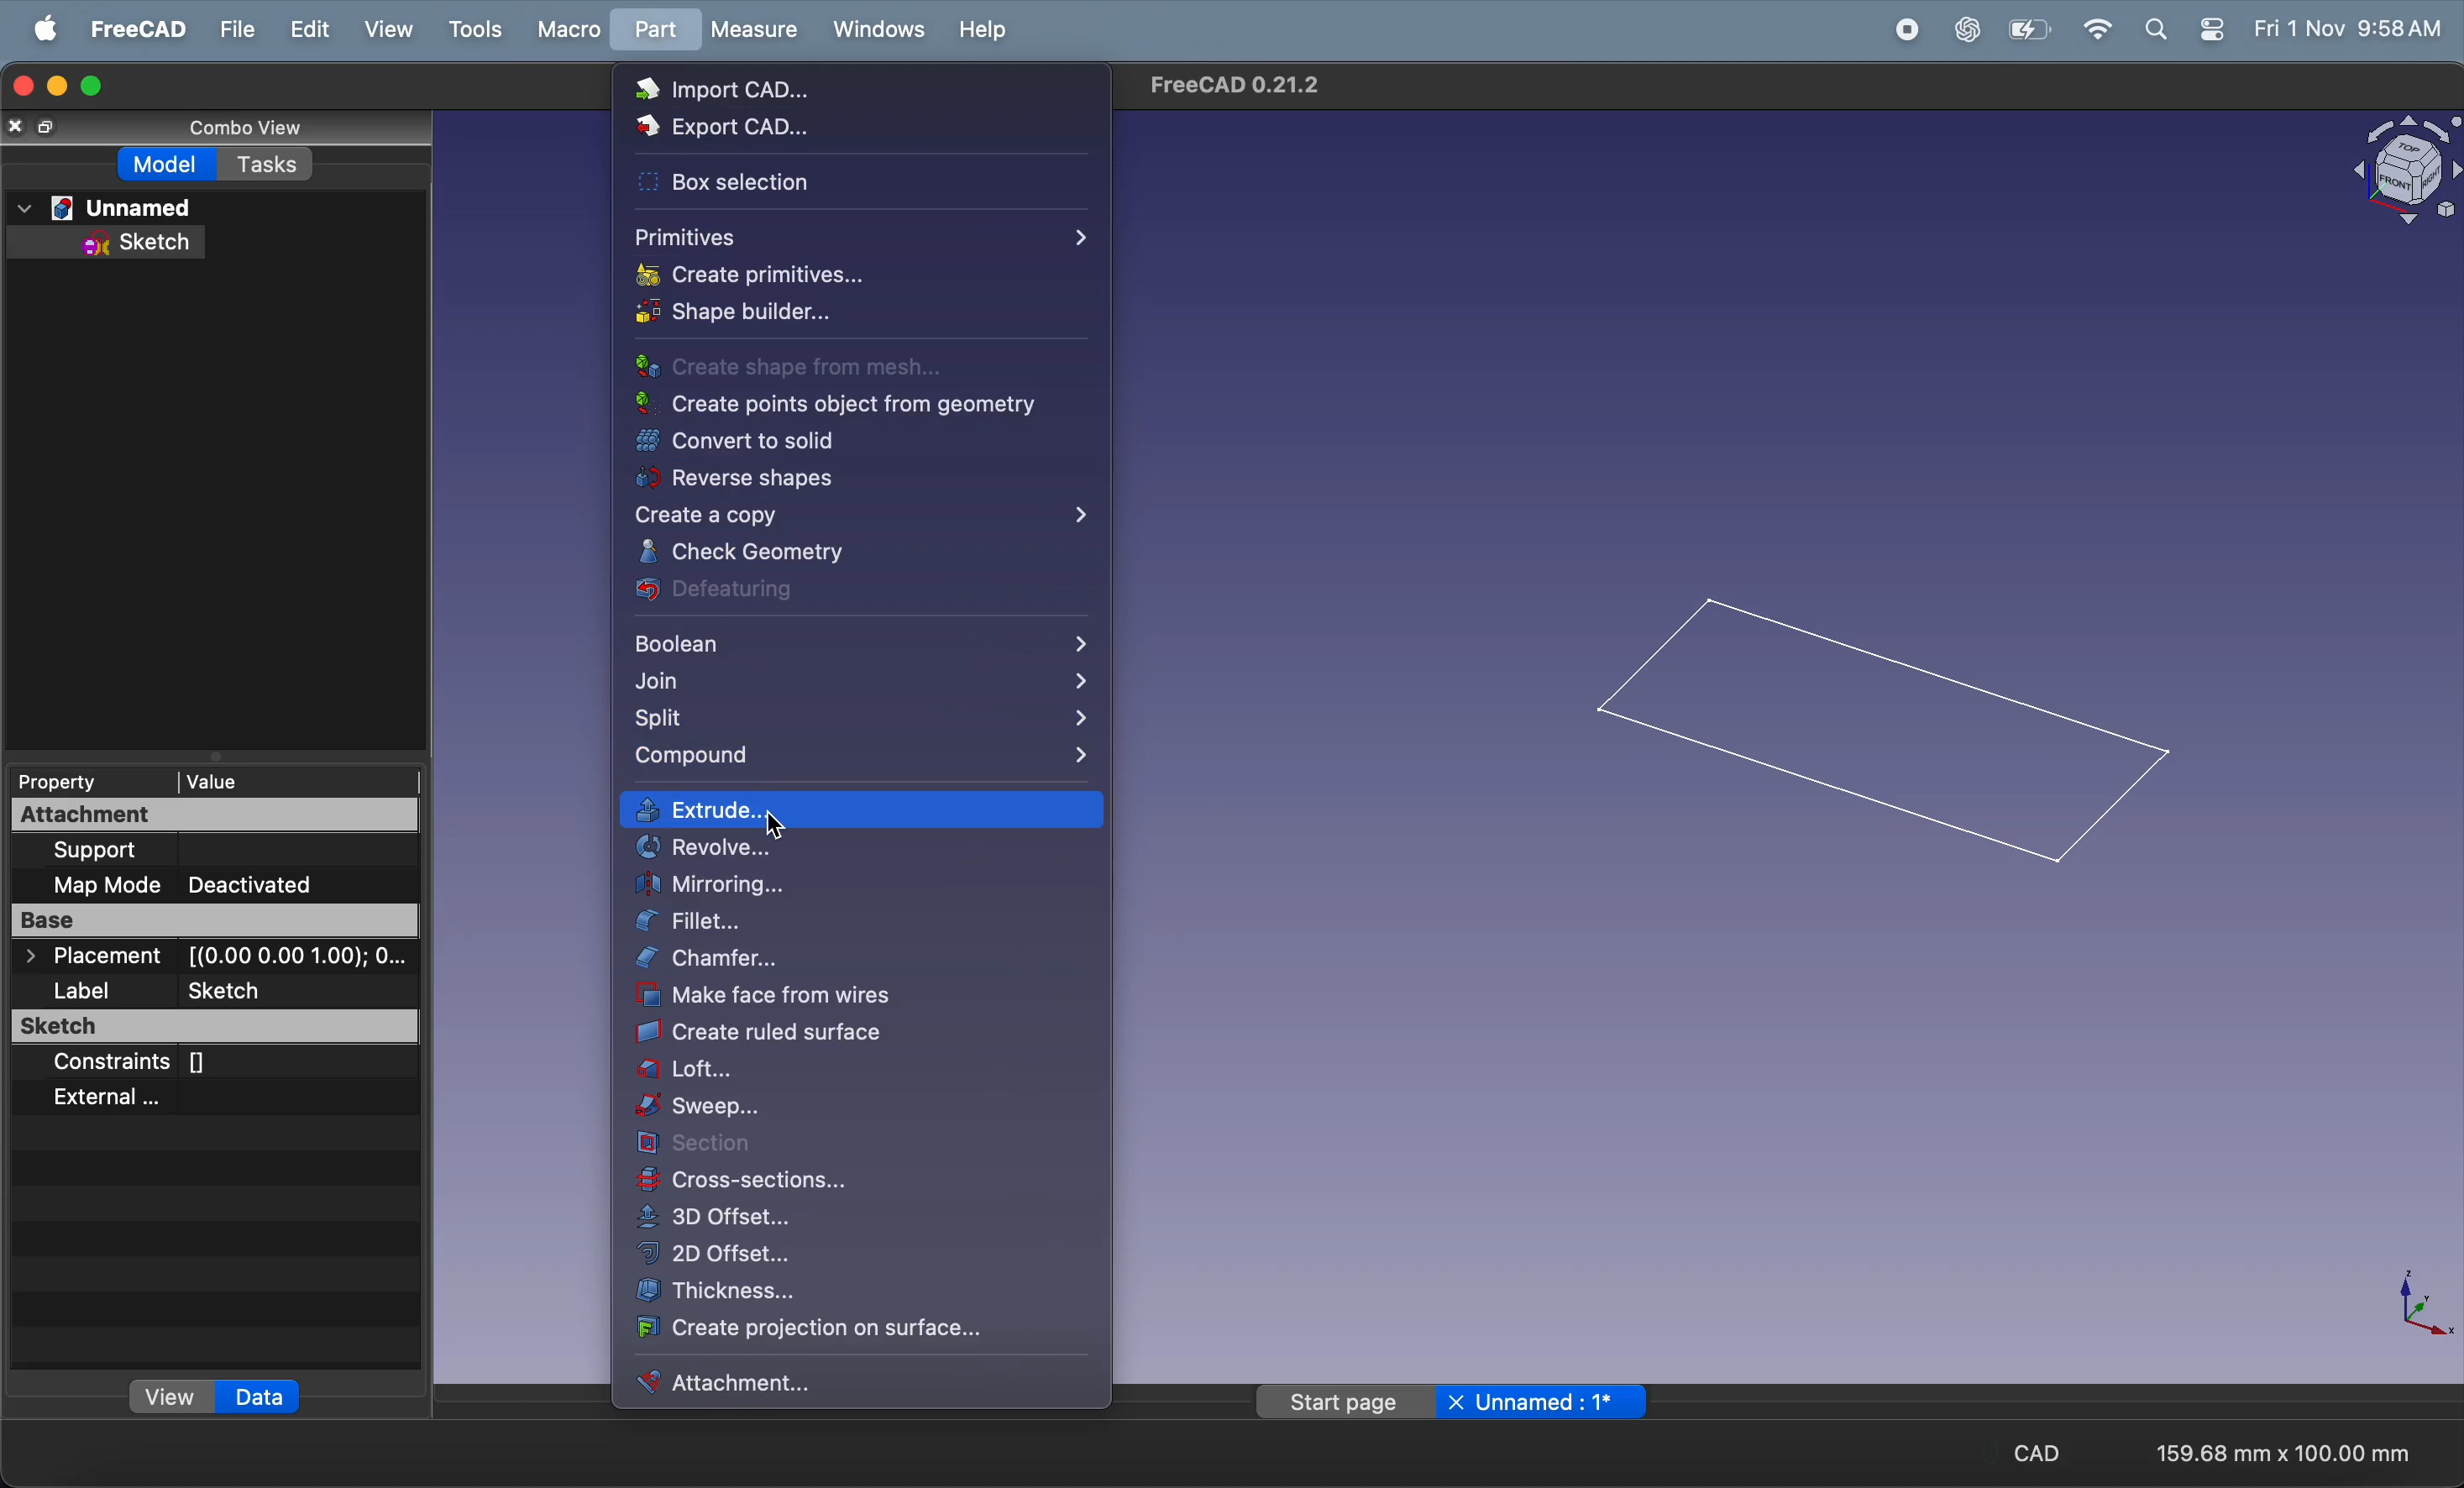 This screenshot has width=2464, height=1488. I want to click on maximize, so click(96, 85).